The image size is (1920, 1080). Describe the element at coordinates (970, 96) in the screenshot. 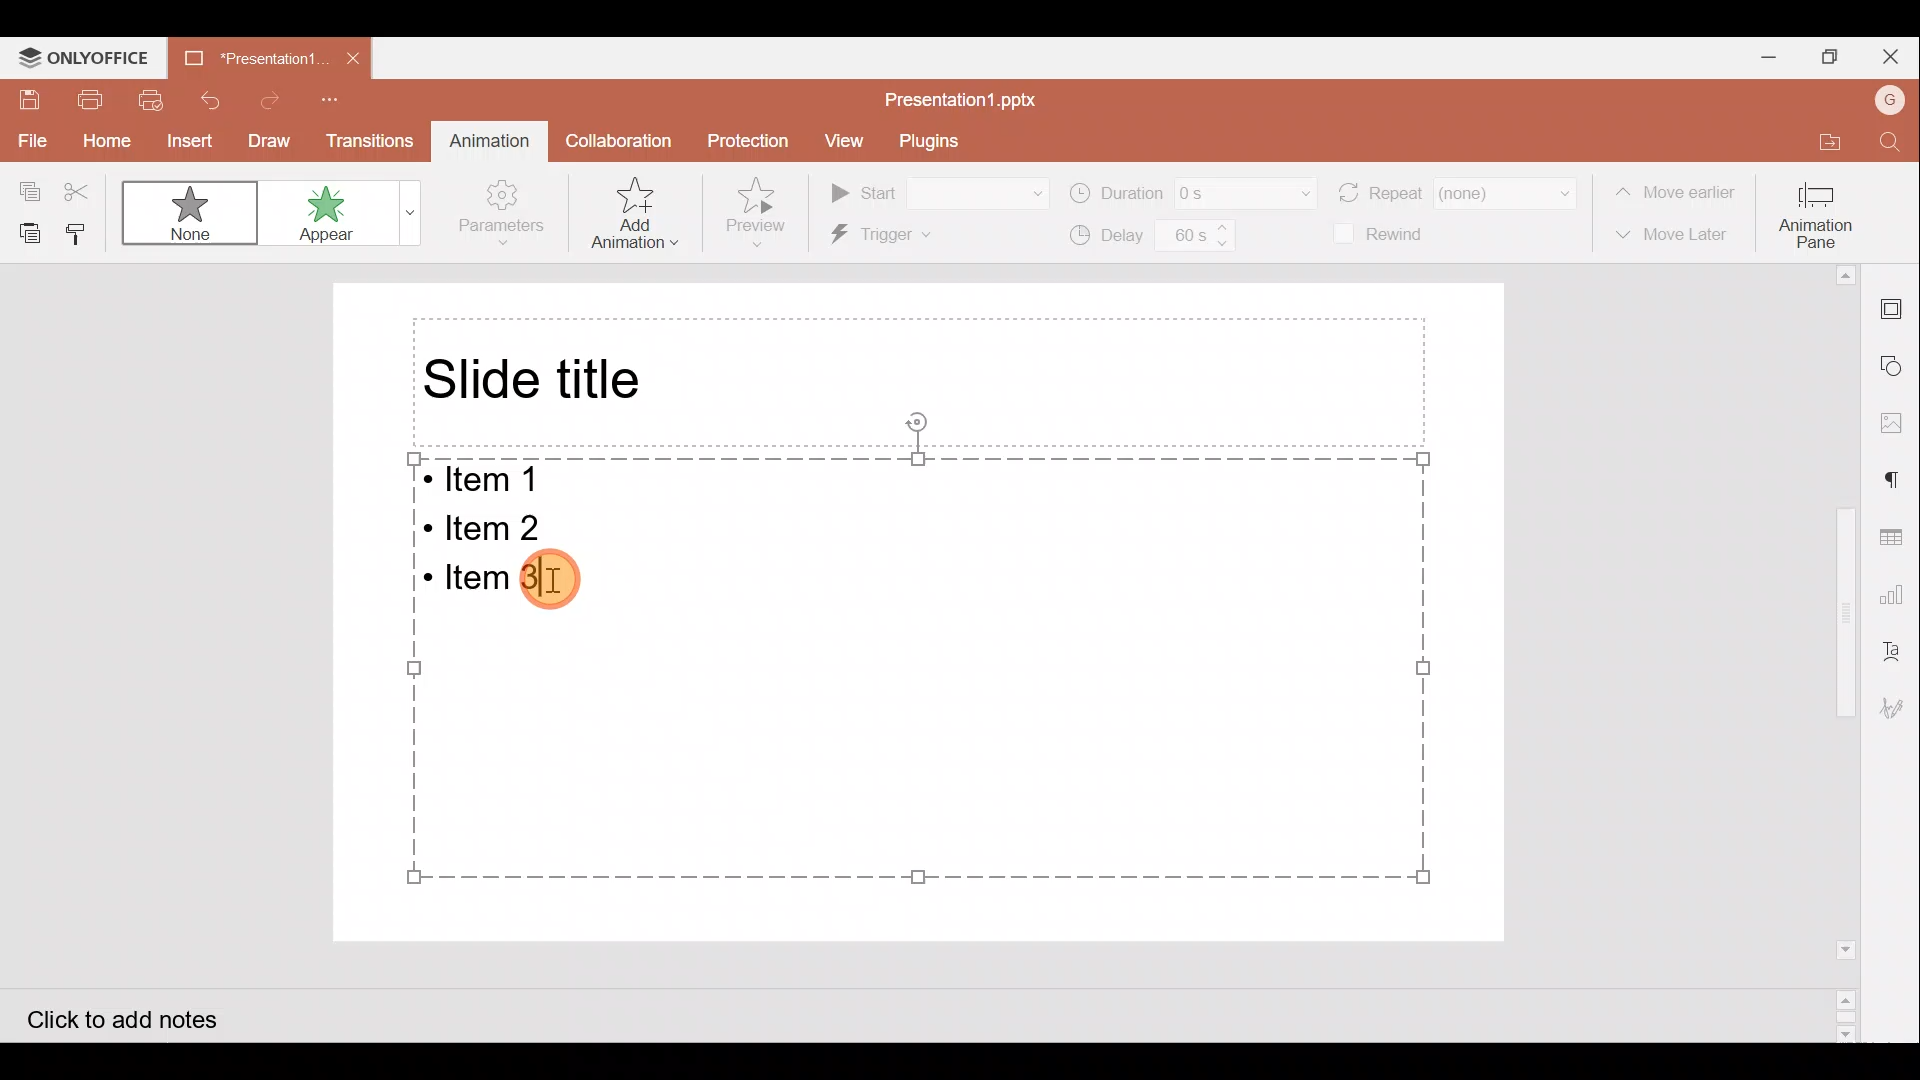

I see `Presentation1.pptx` at that location.